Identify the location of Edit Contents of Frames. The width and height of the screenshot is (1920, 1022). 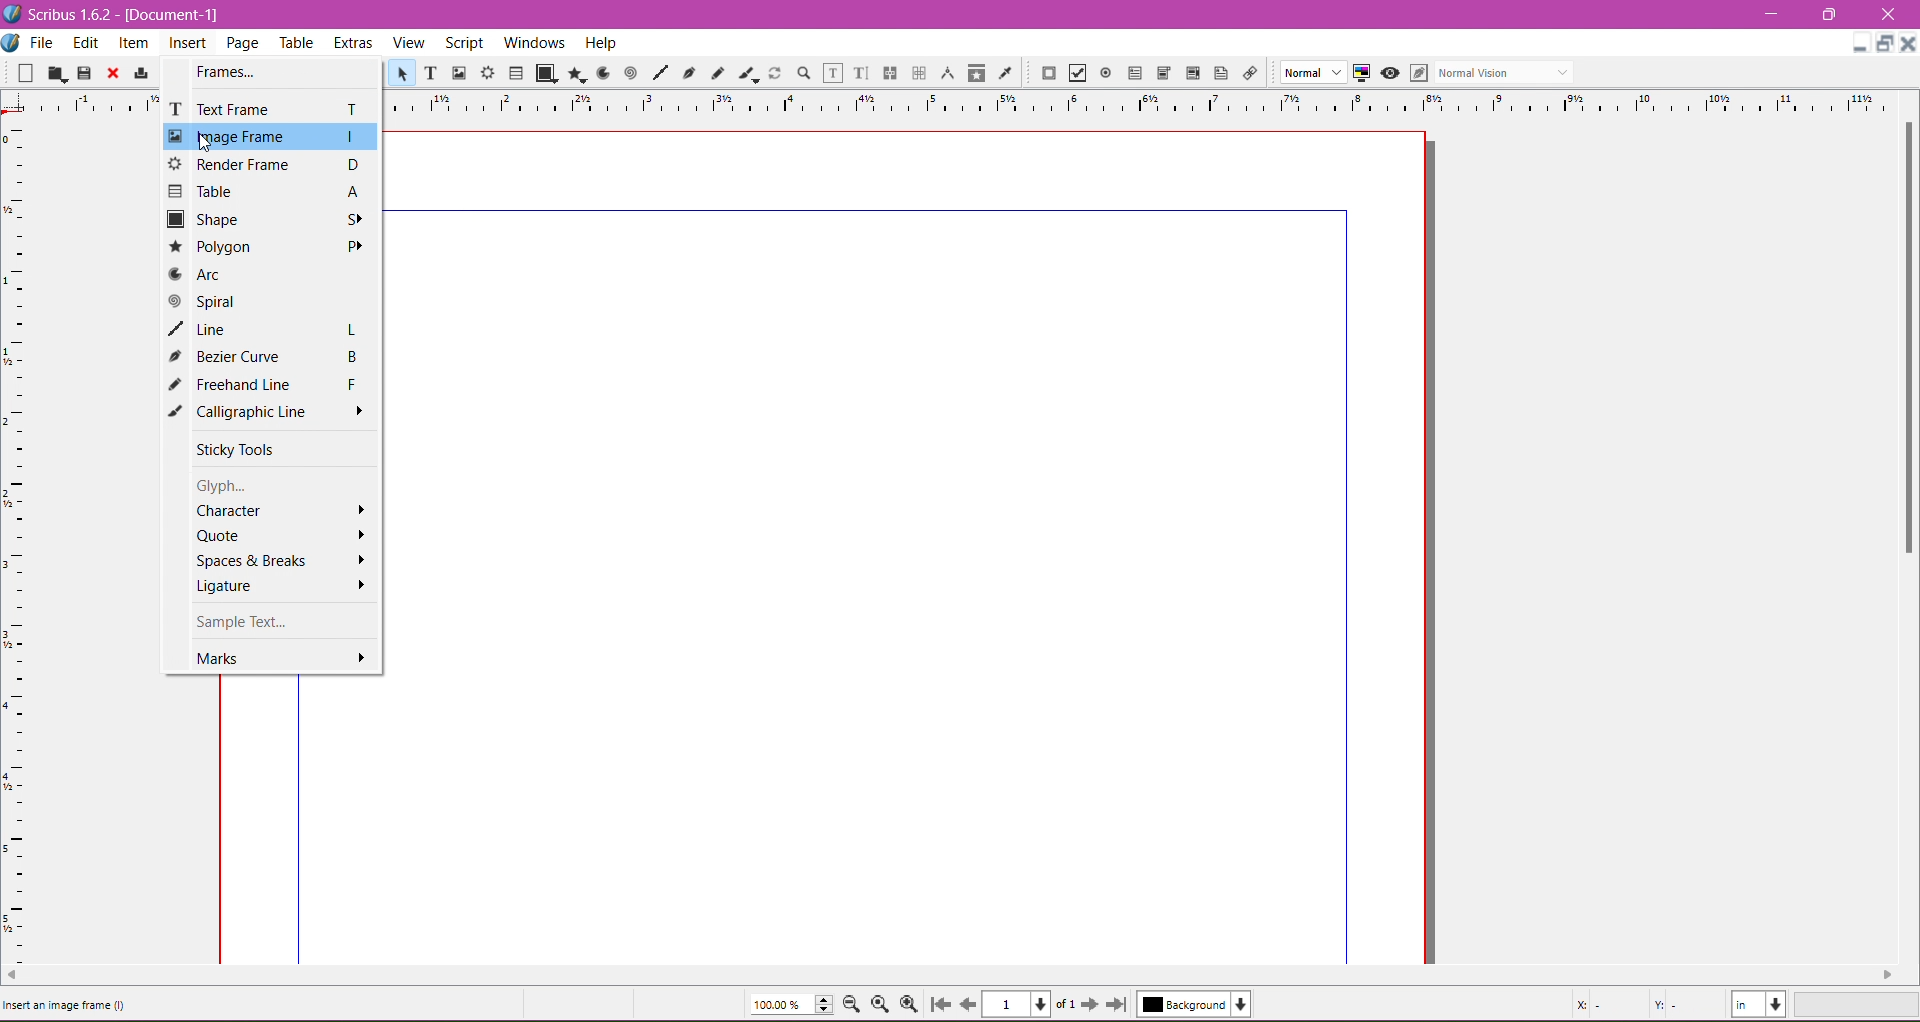
(831, 73).